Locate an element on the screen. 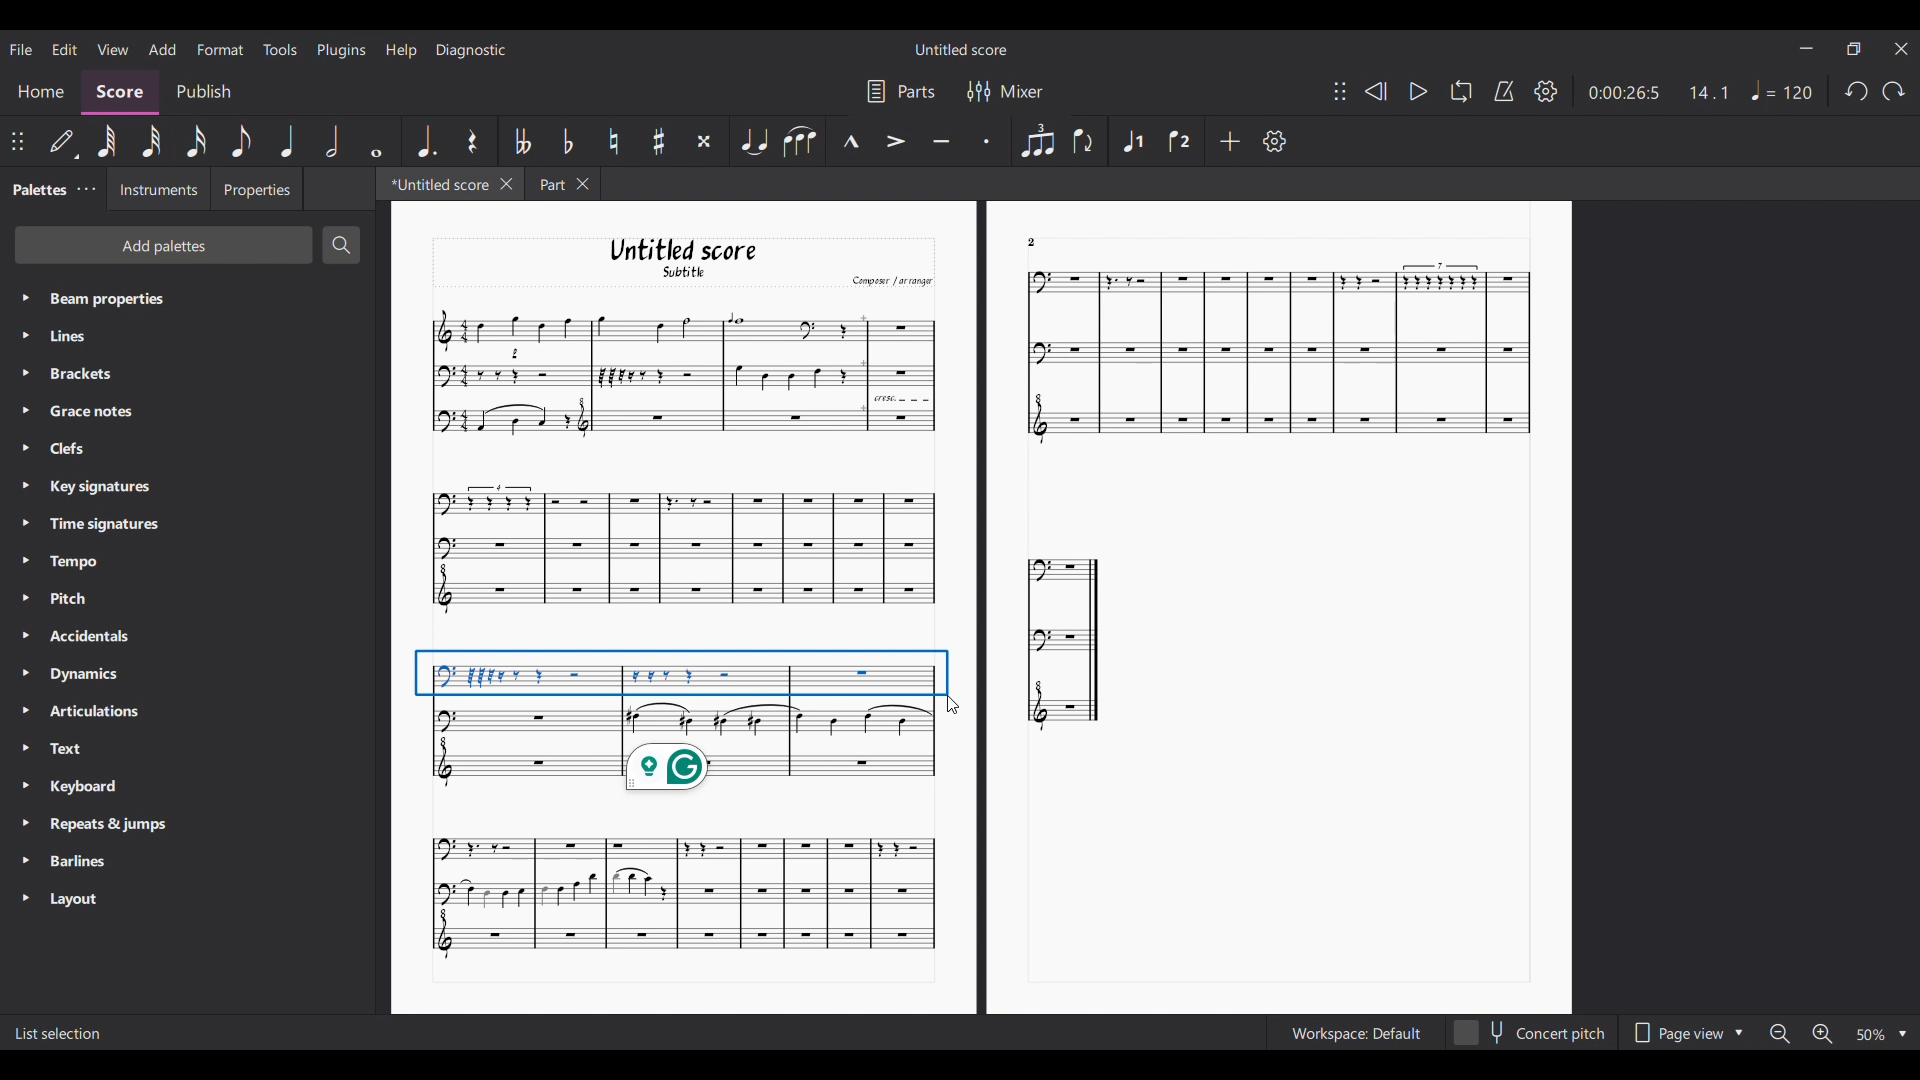  View menu is located at coordinates (113, 48).